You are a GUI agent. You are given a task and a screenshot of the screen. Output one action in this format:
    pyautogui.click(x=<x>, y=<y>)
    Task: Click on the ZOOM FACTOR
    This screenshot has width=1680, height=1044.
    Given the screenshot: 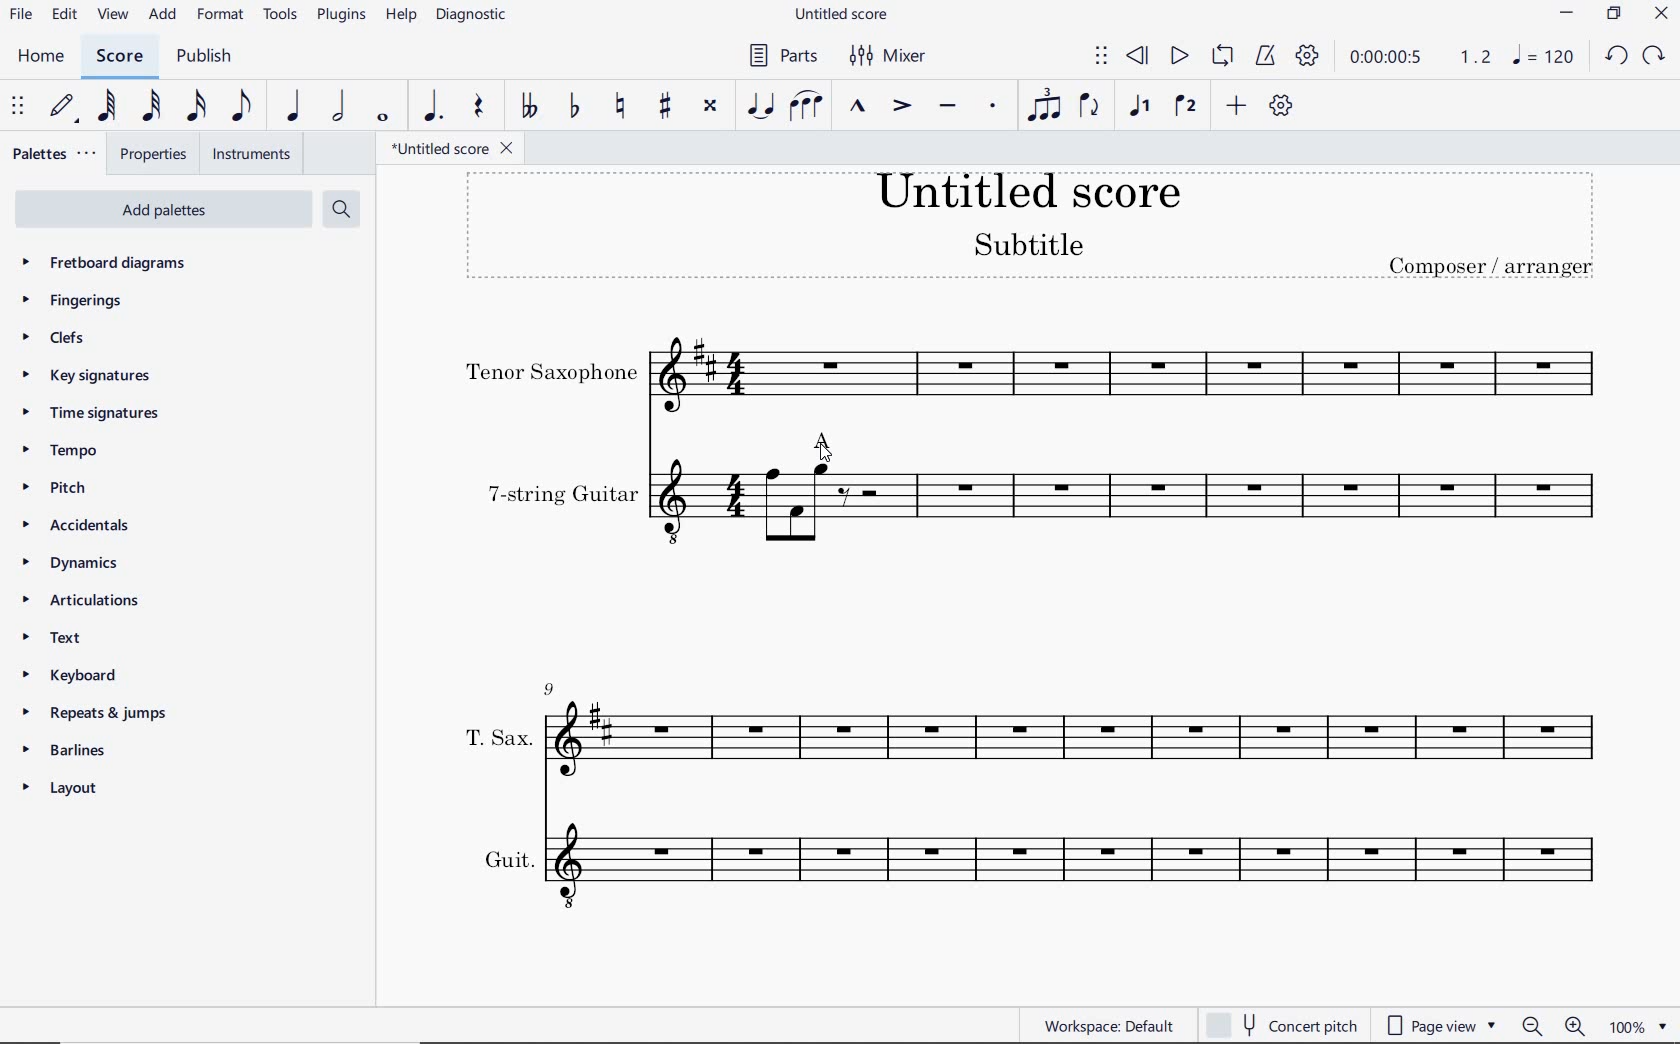 What is the action you would take?
    pyautogui.click(x=1638, y=1026)
    